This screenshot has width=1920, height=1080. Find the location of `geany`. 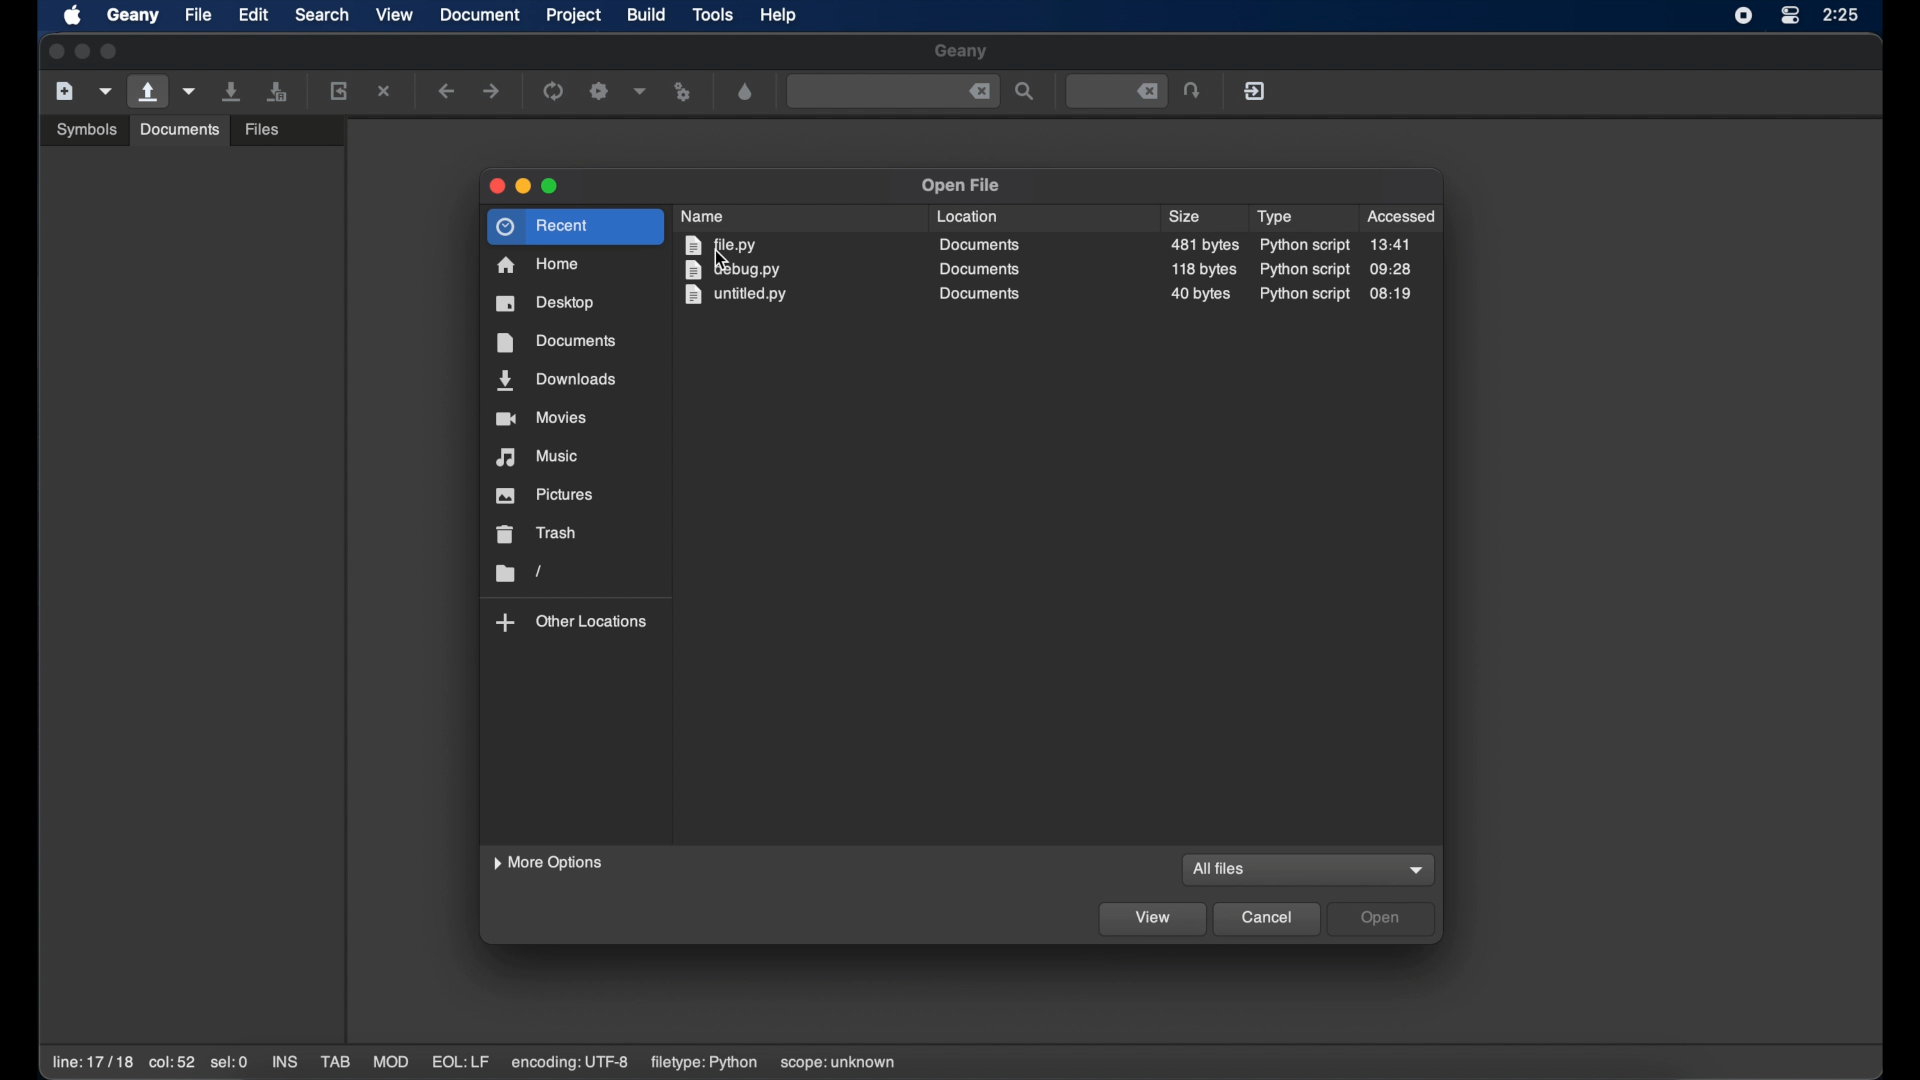

geany is located at coordinates (133, 16).